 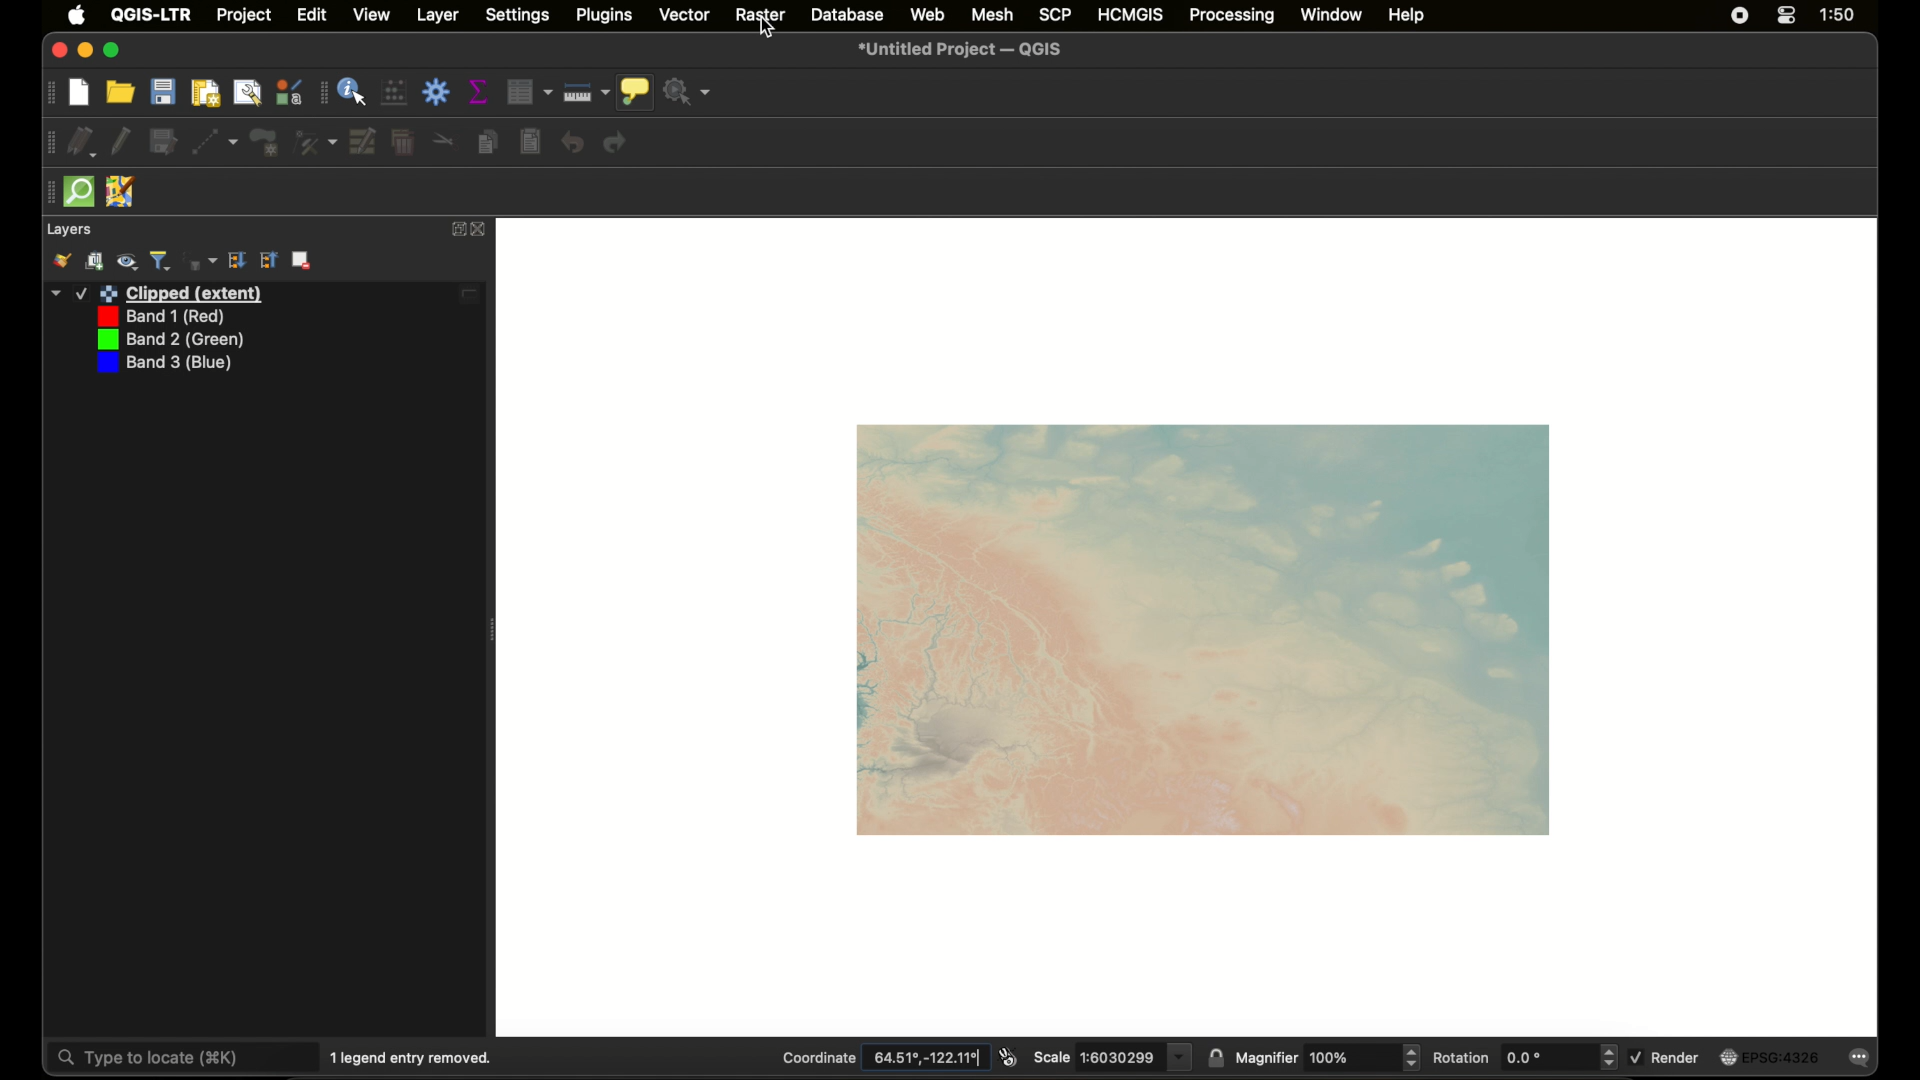 What do you see at coordinates (572, 142) in the screenshot?
I see `undo` at bounding box center [572, 142].